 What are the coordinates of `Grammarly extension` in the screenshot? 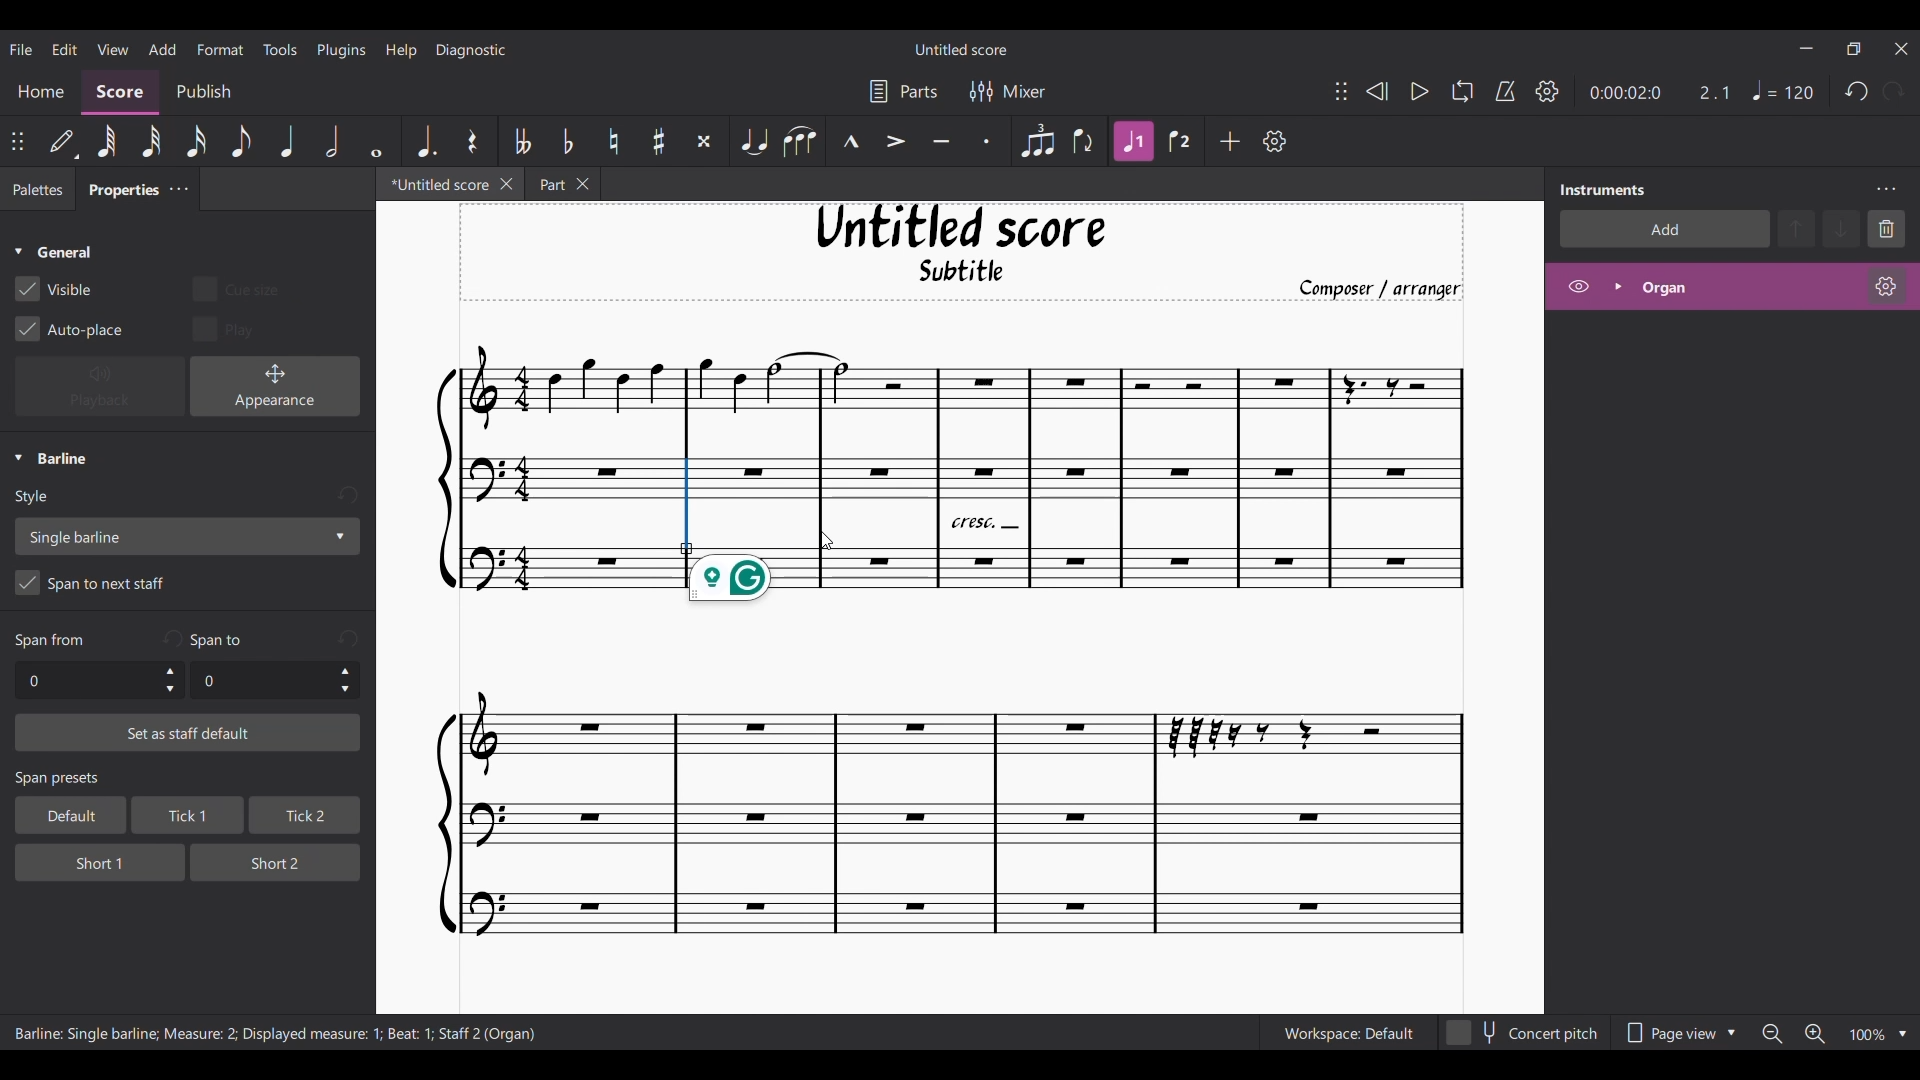 It's located at (730, 582).